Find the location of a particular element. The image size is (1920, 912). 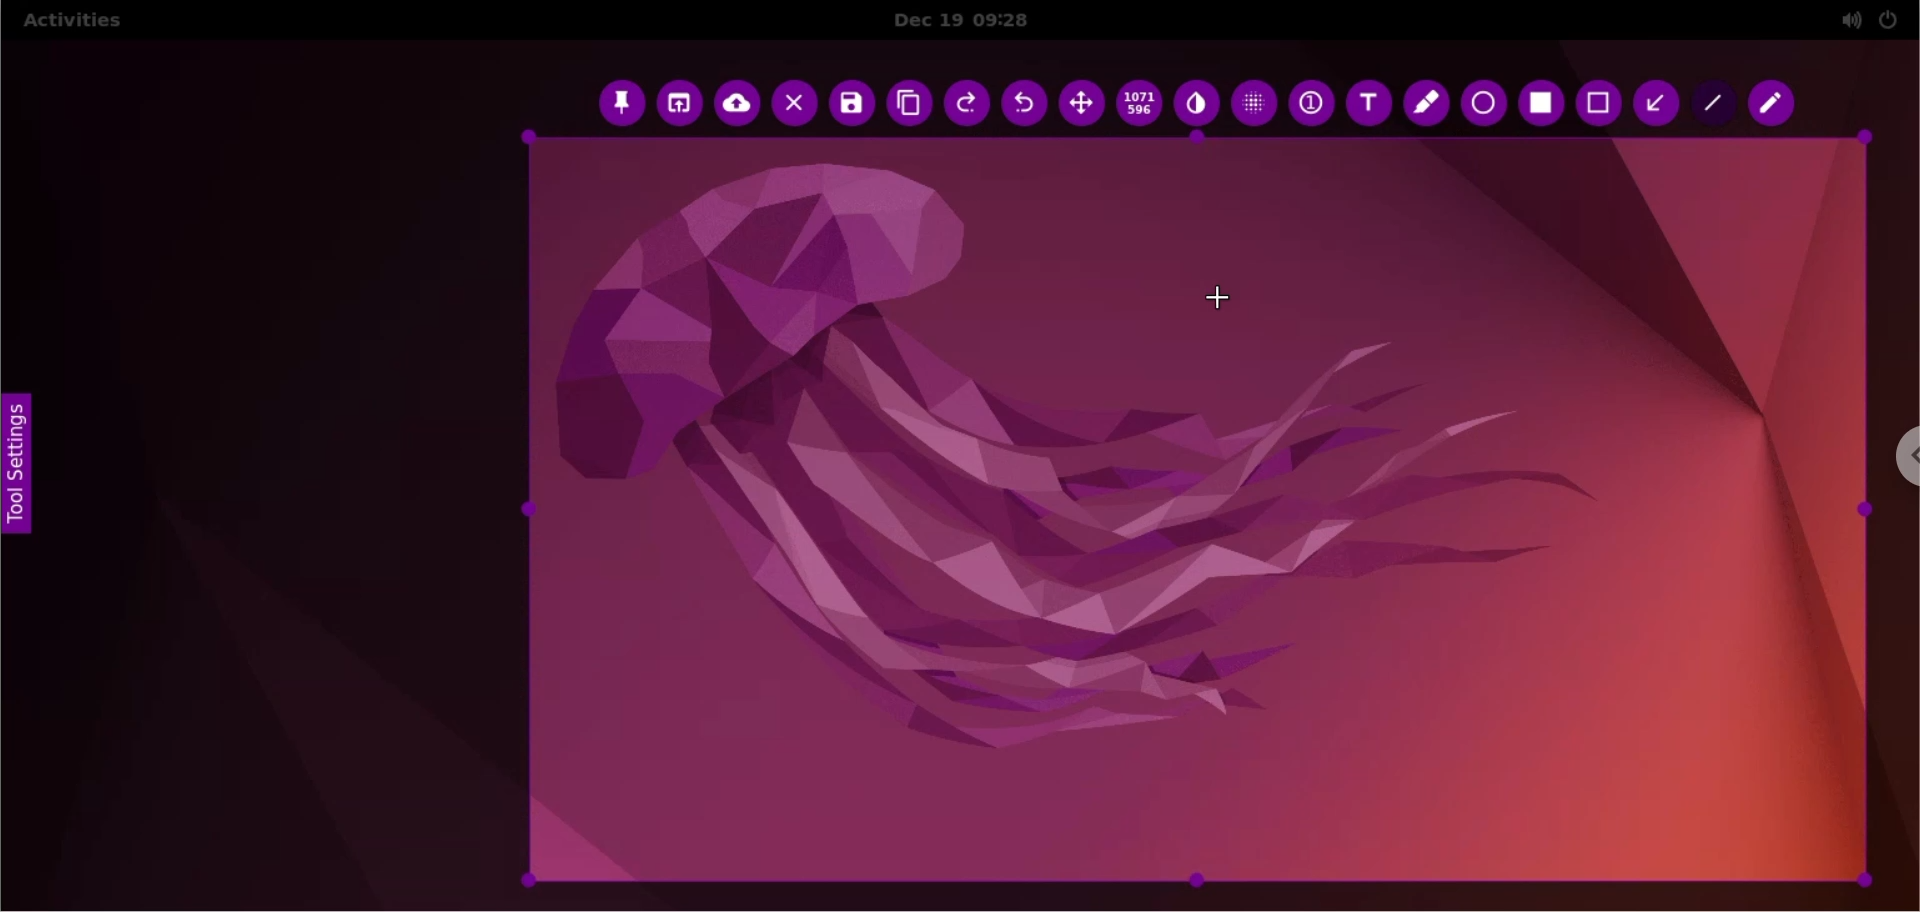

cursor is located at coordinates (1225, 297).